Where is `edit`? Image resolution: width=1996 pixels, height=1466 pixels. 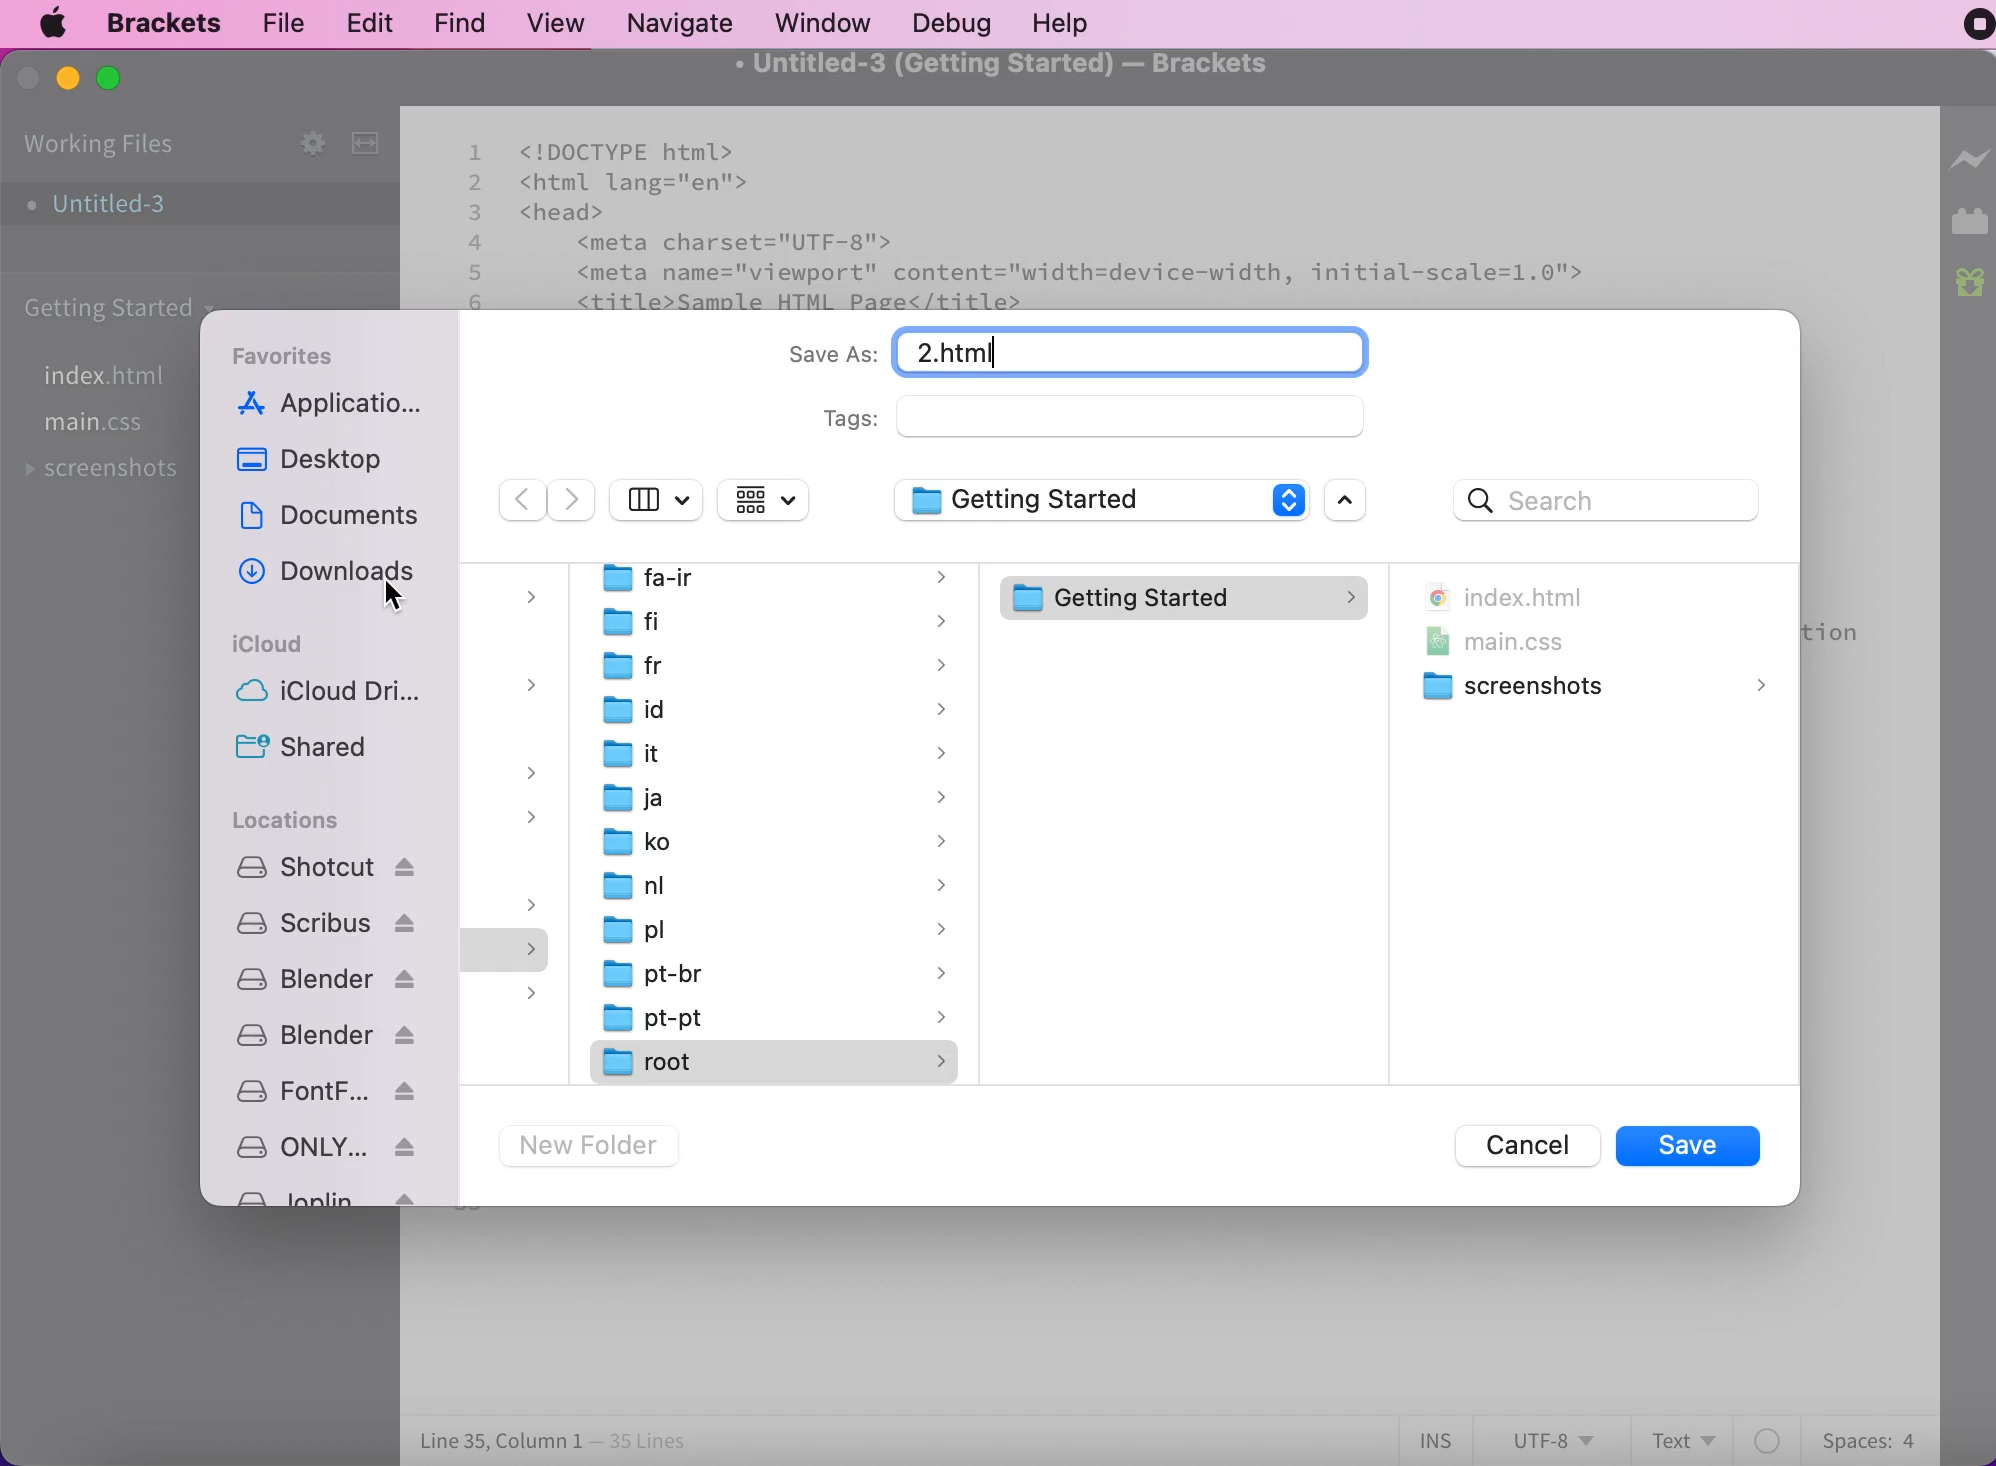 edit is located at coordinates (374, 20).